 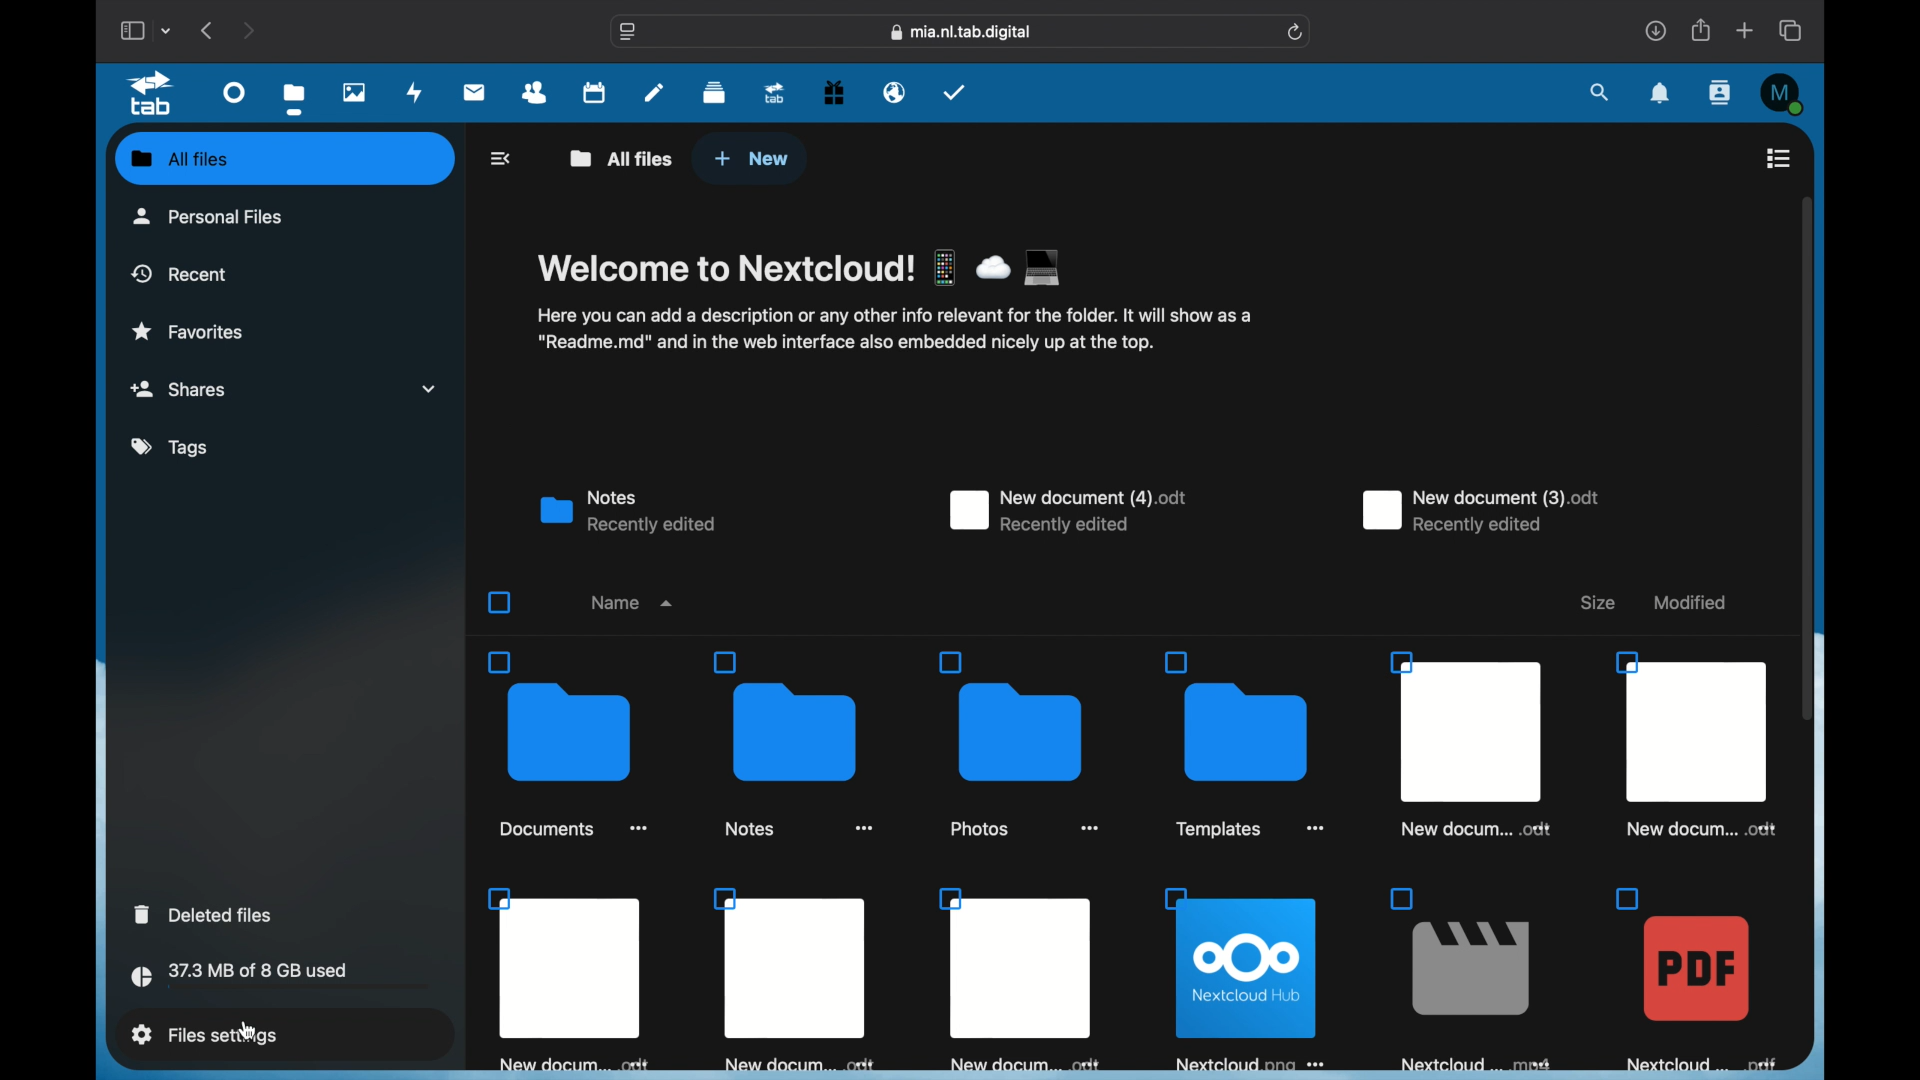 I want to click on tags, so click(x=168, y=446).